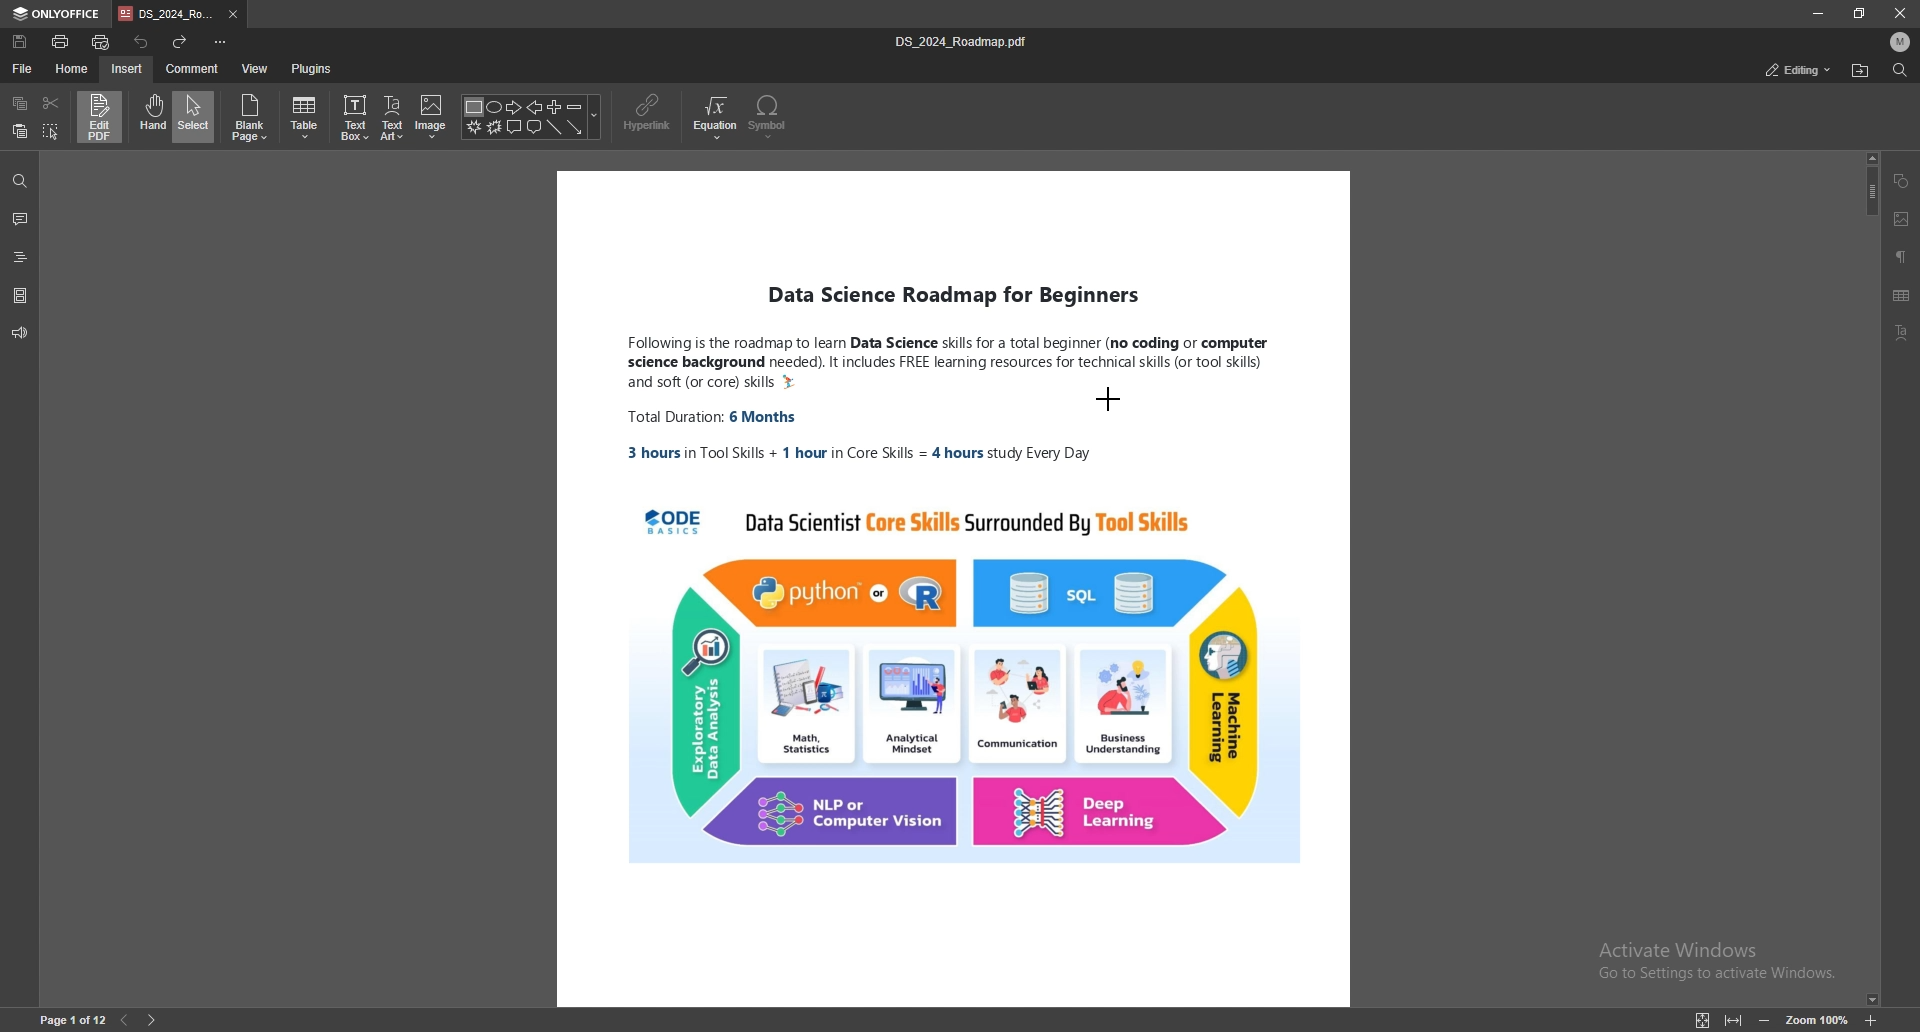  Describe the element at coordinates (966, 41) in the screenshot. I see `file name` at that location.